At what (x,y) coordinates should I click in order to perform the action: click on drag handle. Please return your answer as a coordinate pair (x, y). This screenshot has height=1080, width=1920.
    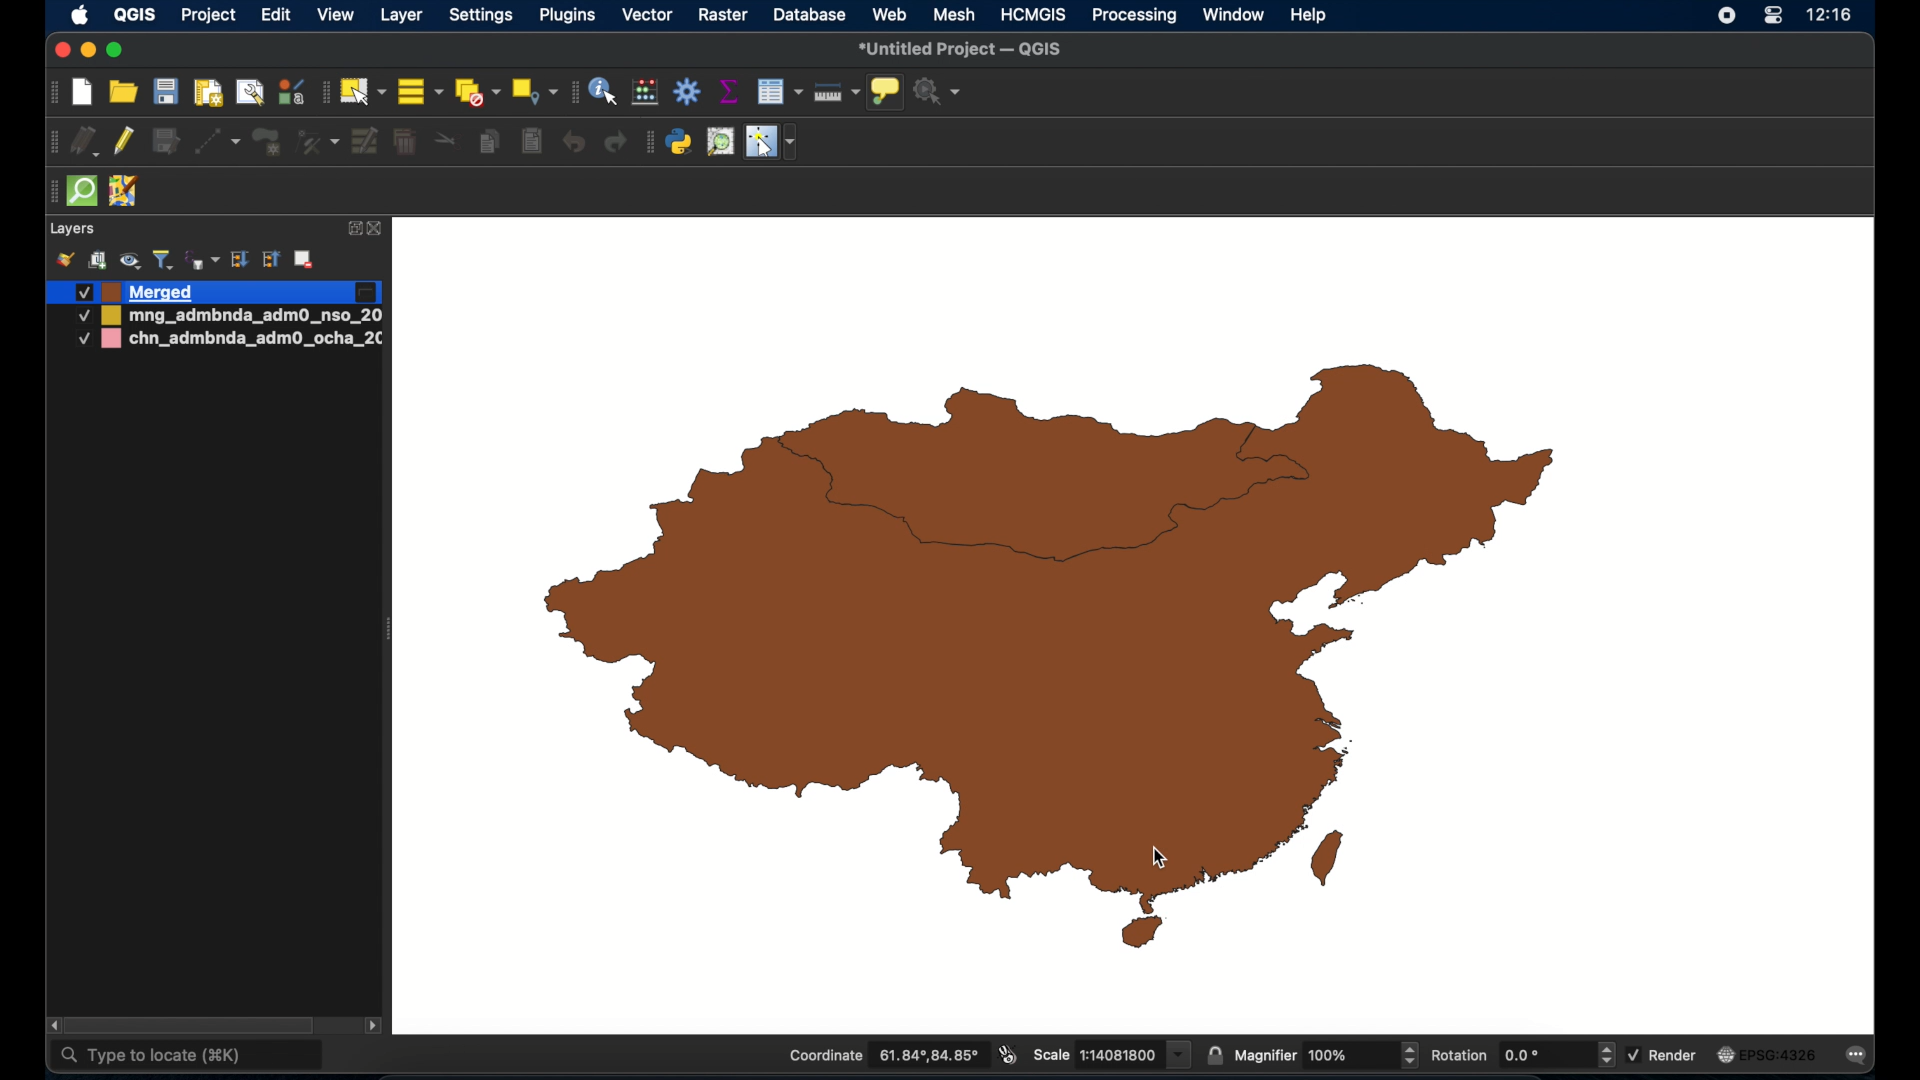
    Looking at the image, I should click on (48, 193).